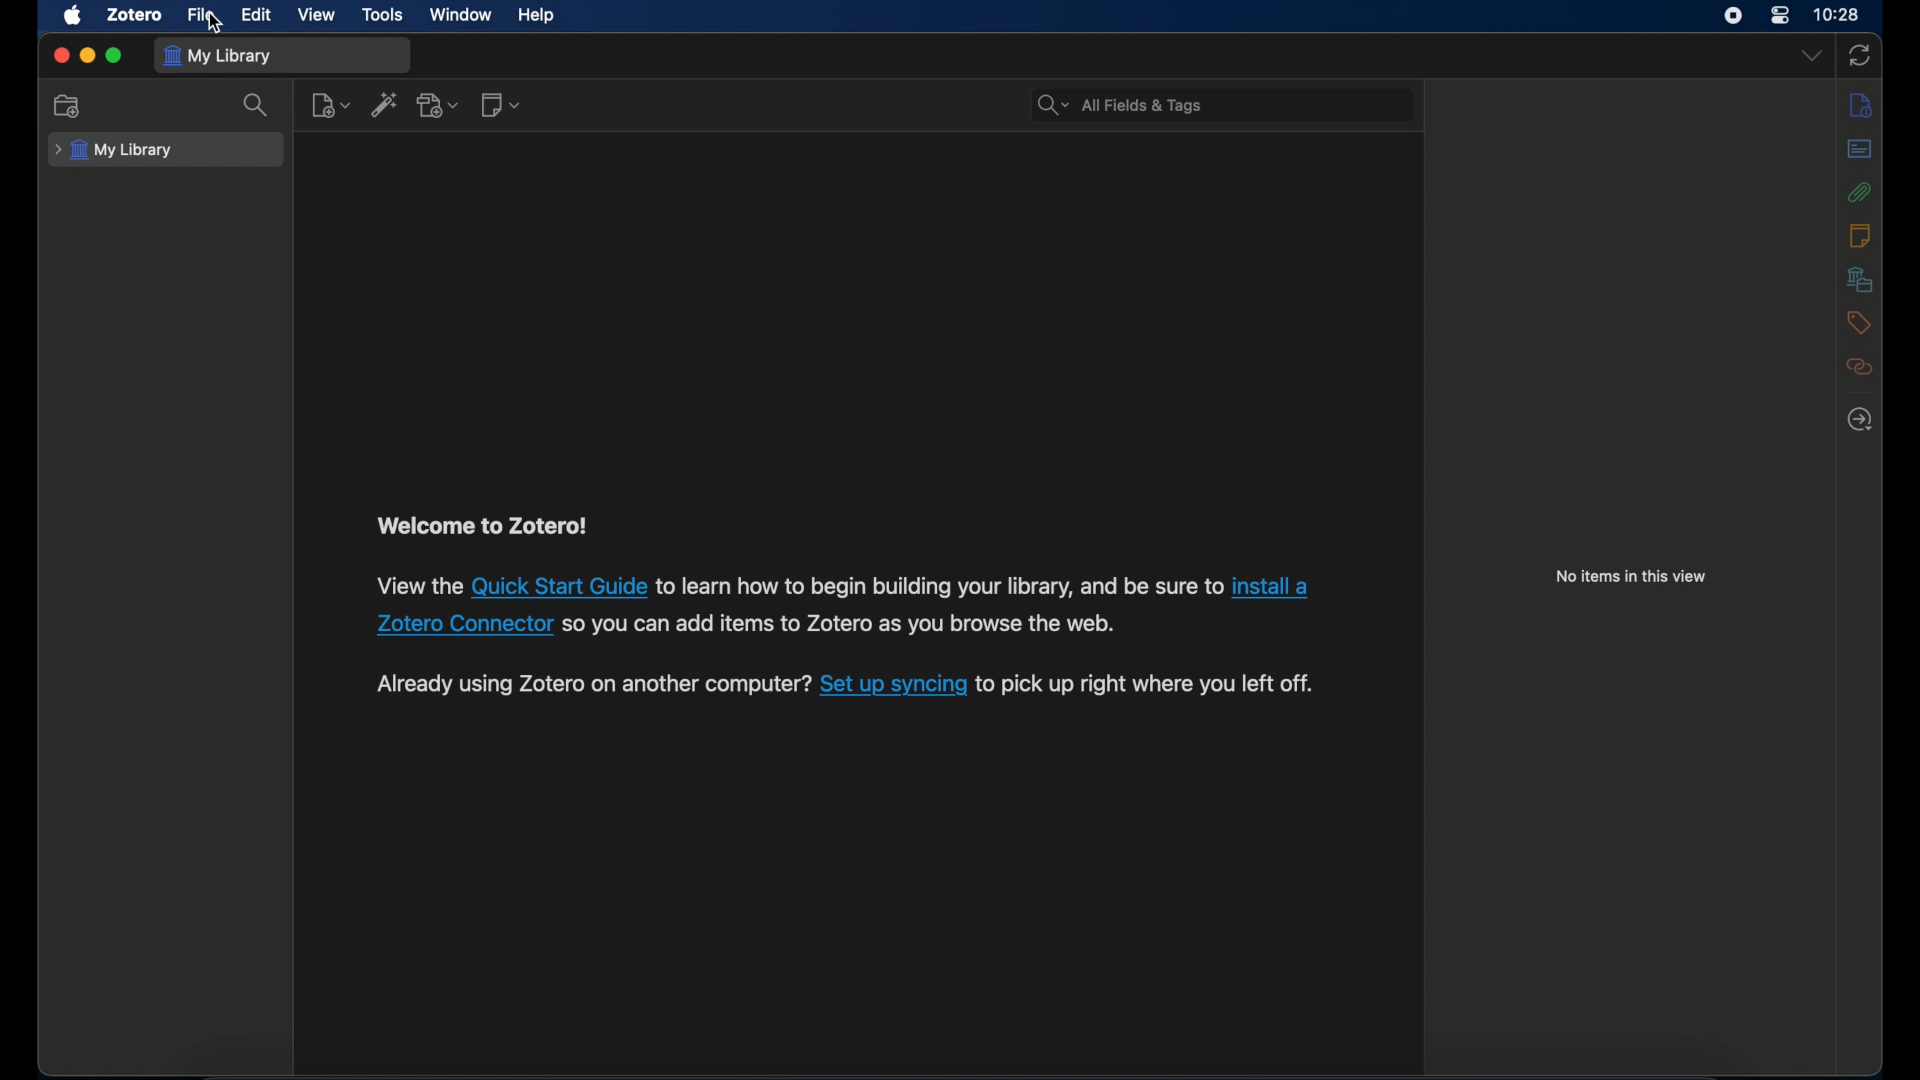 Image resolution: width=1920 pixels, height=1080 pixels. I want to click on welcome to zotero, so click(480, 526).